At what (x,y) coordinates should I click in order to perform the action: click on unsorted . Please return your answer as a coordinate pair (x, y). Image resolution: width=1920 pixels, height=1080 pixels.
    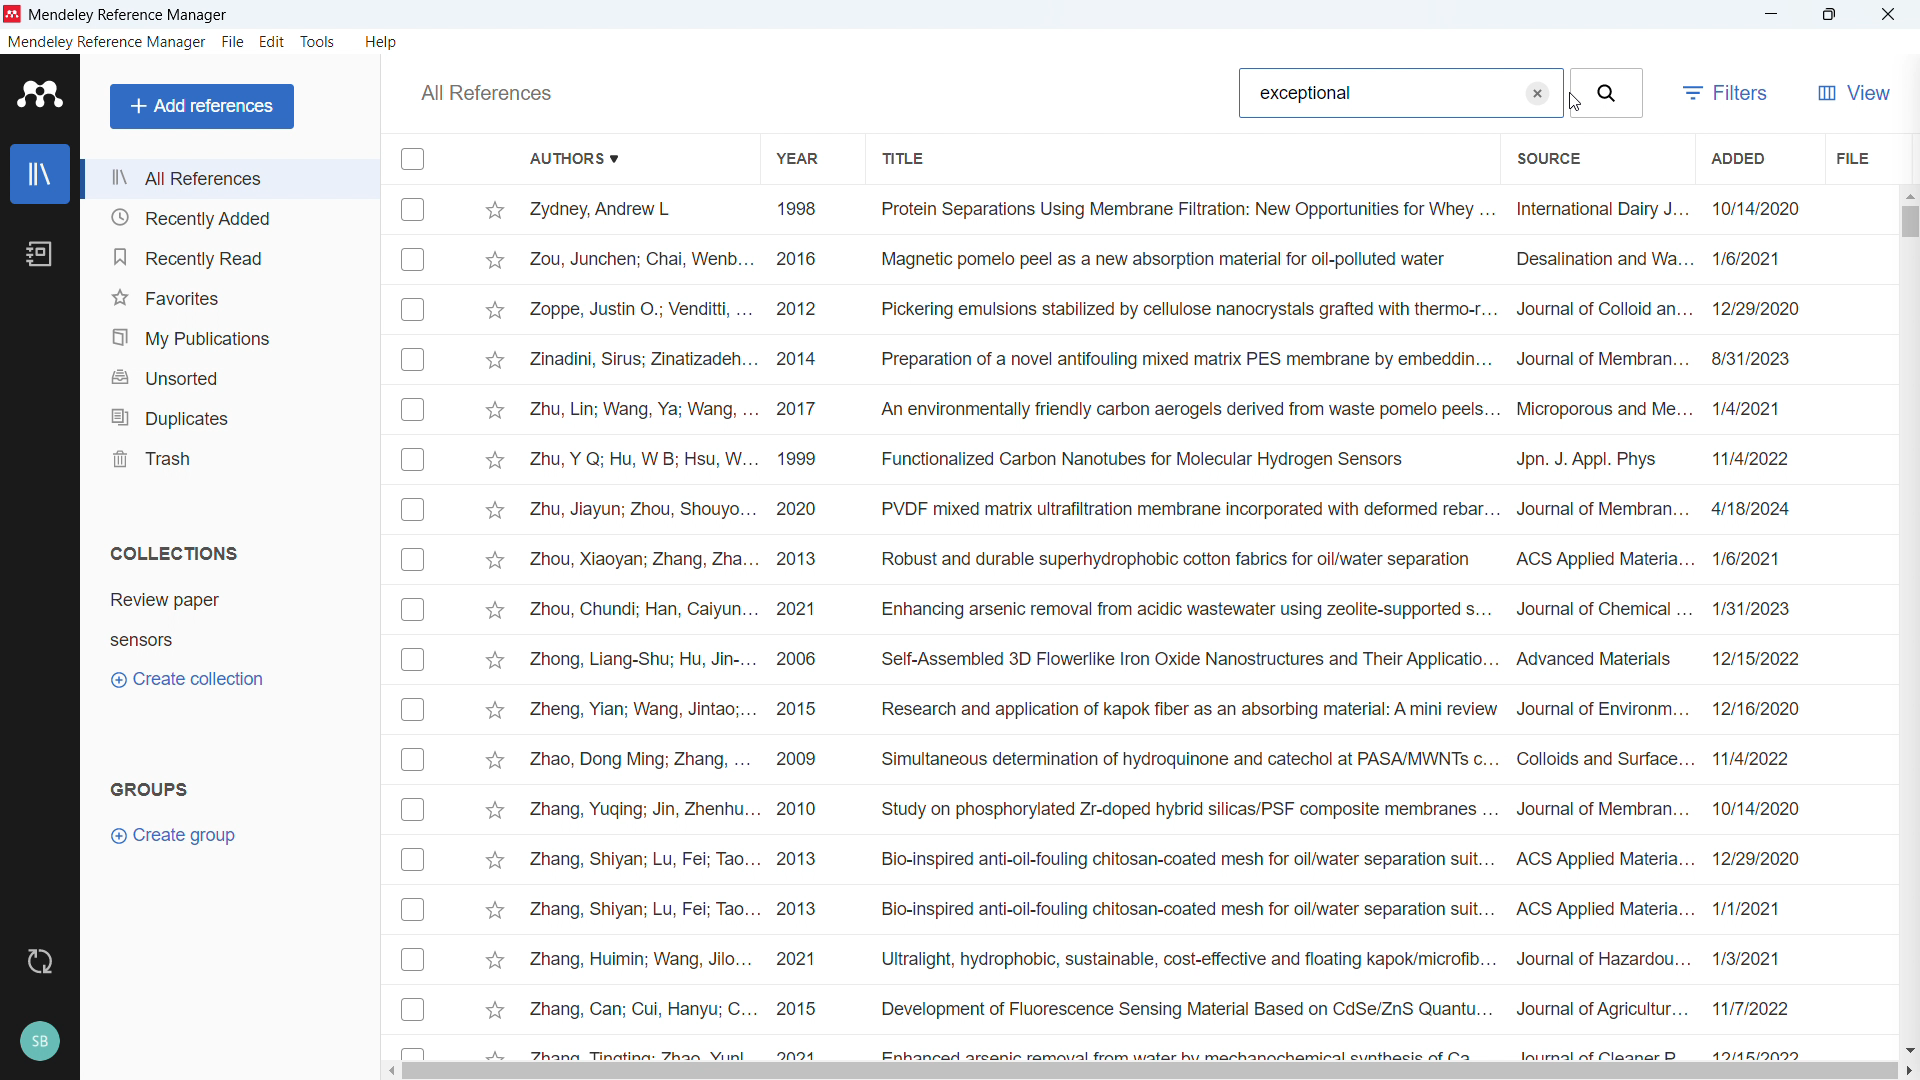
    Looking at the image, I should click on (227, 375).